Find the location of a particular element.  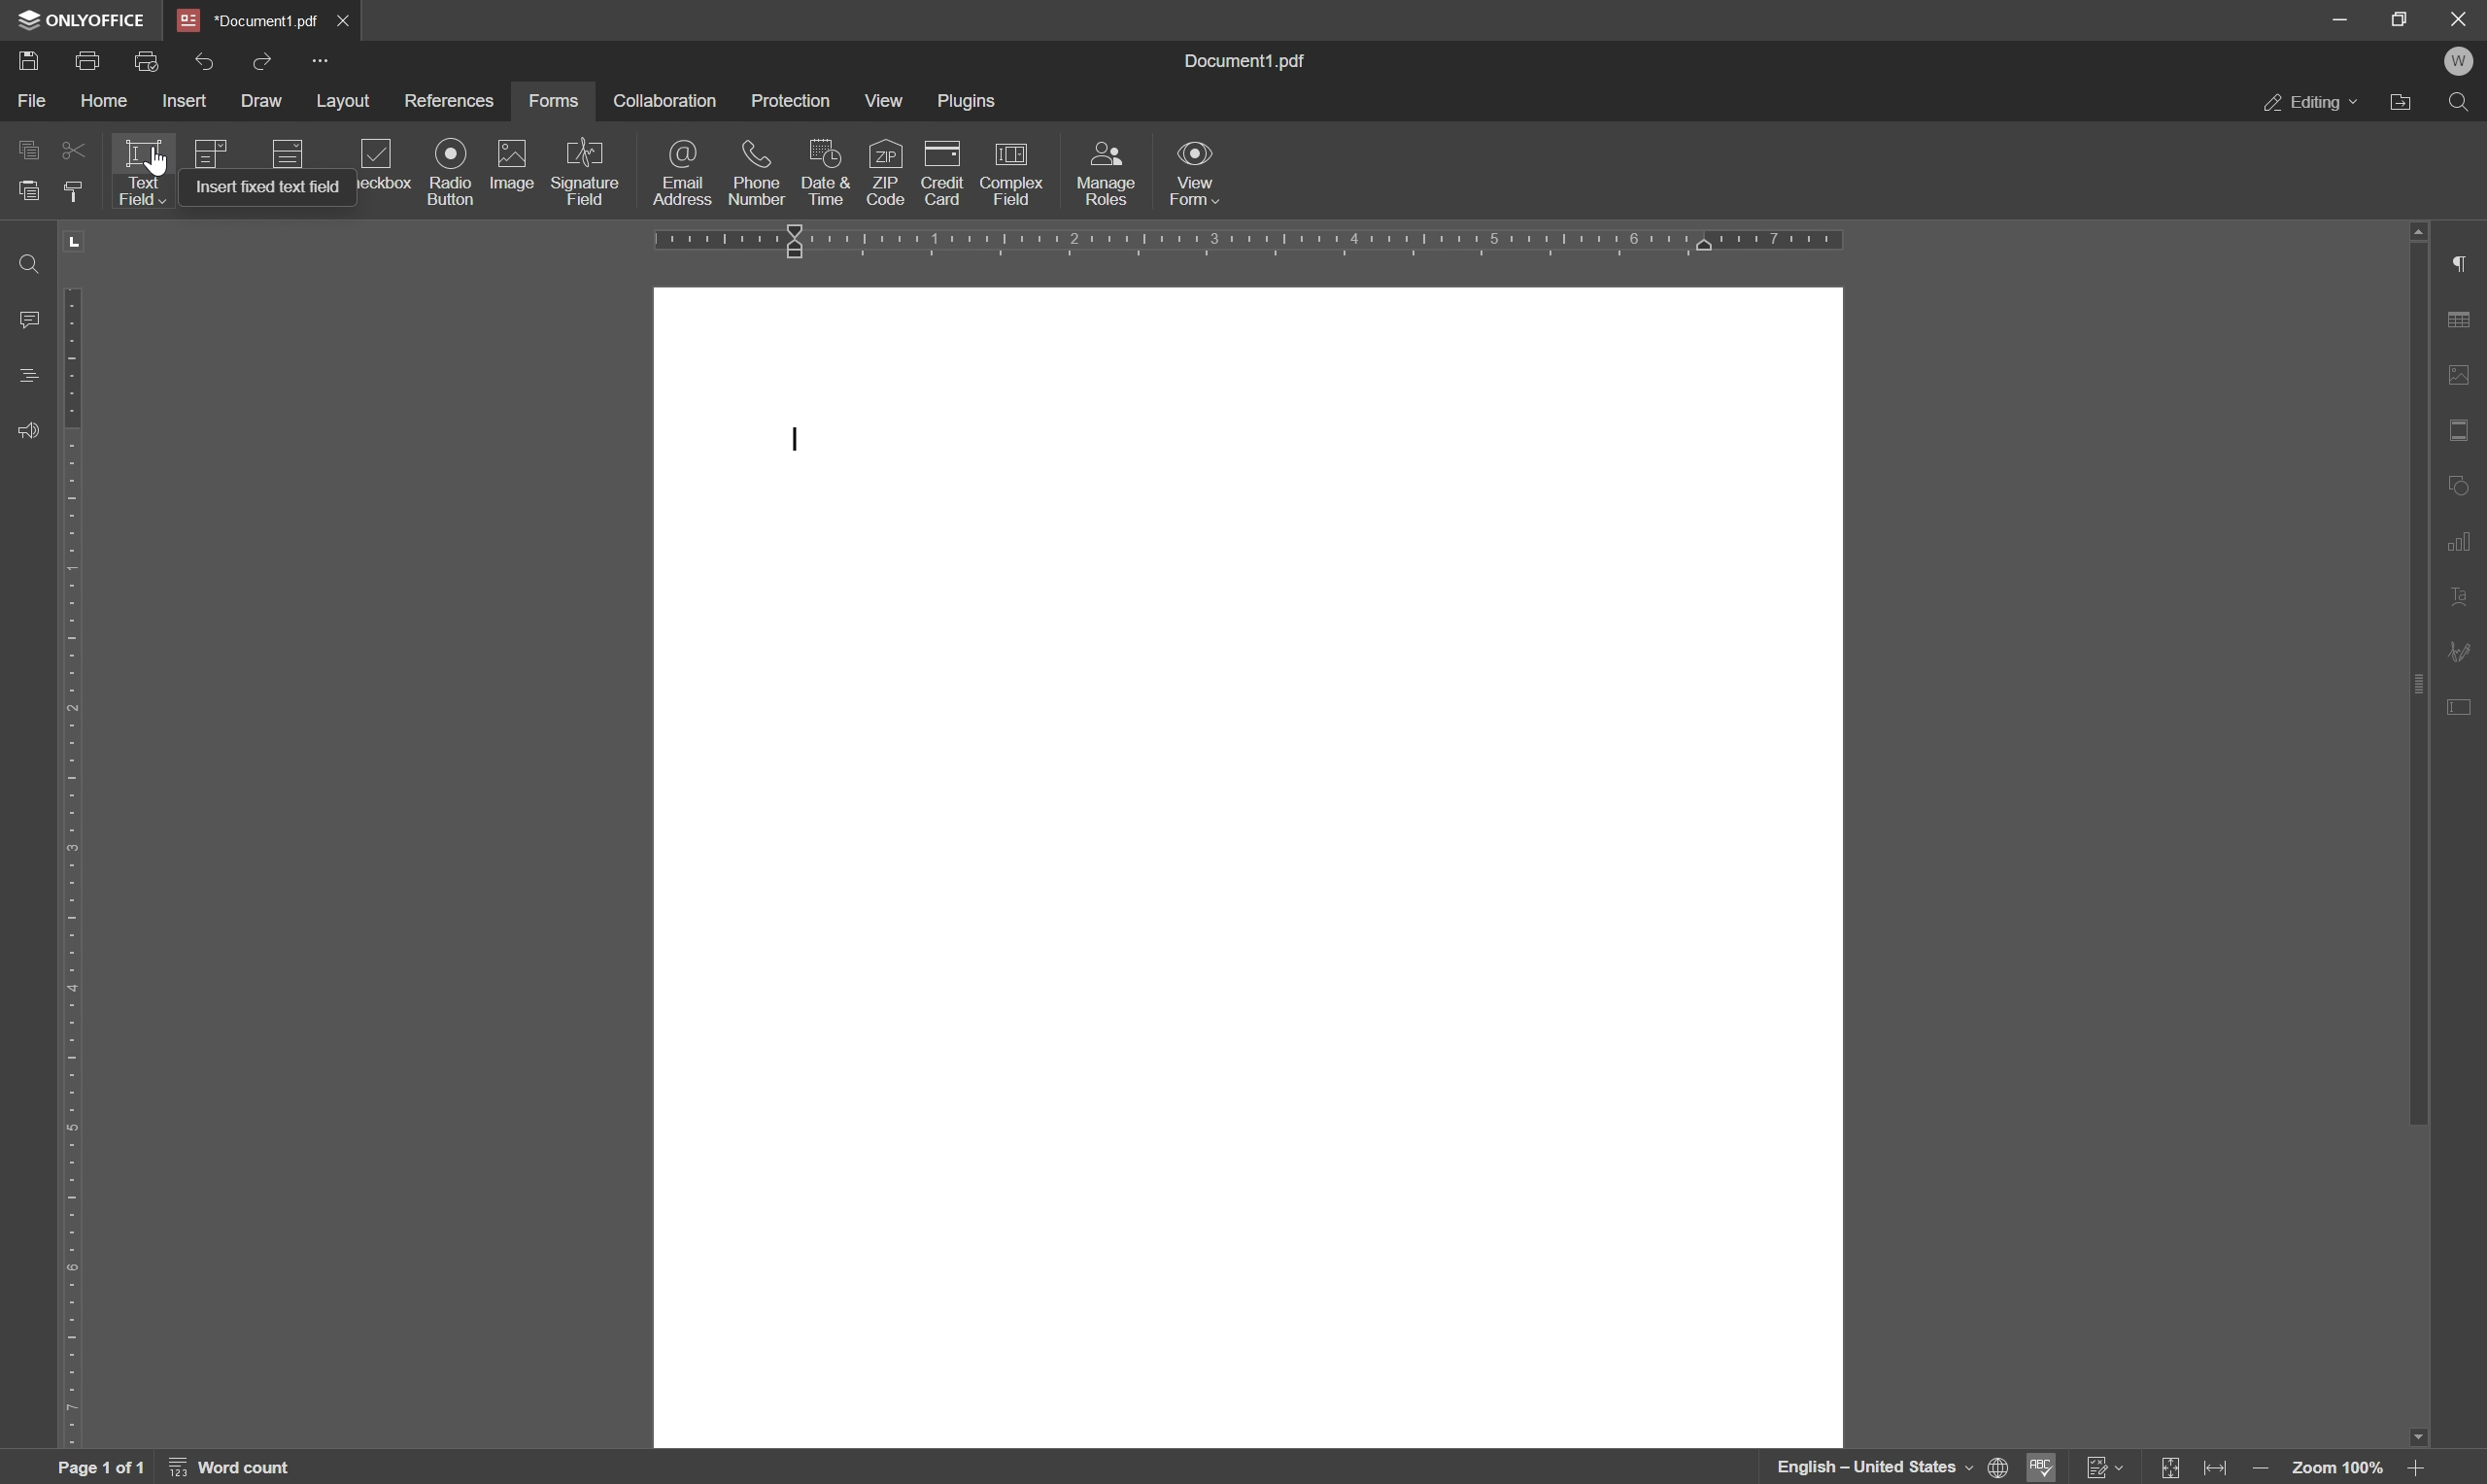

credit card is located at coordinates (944, 173).